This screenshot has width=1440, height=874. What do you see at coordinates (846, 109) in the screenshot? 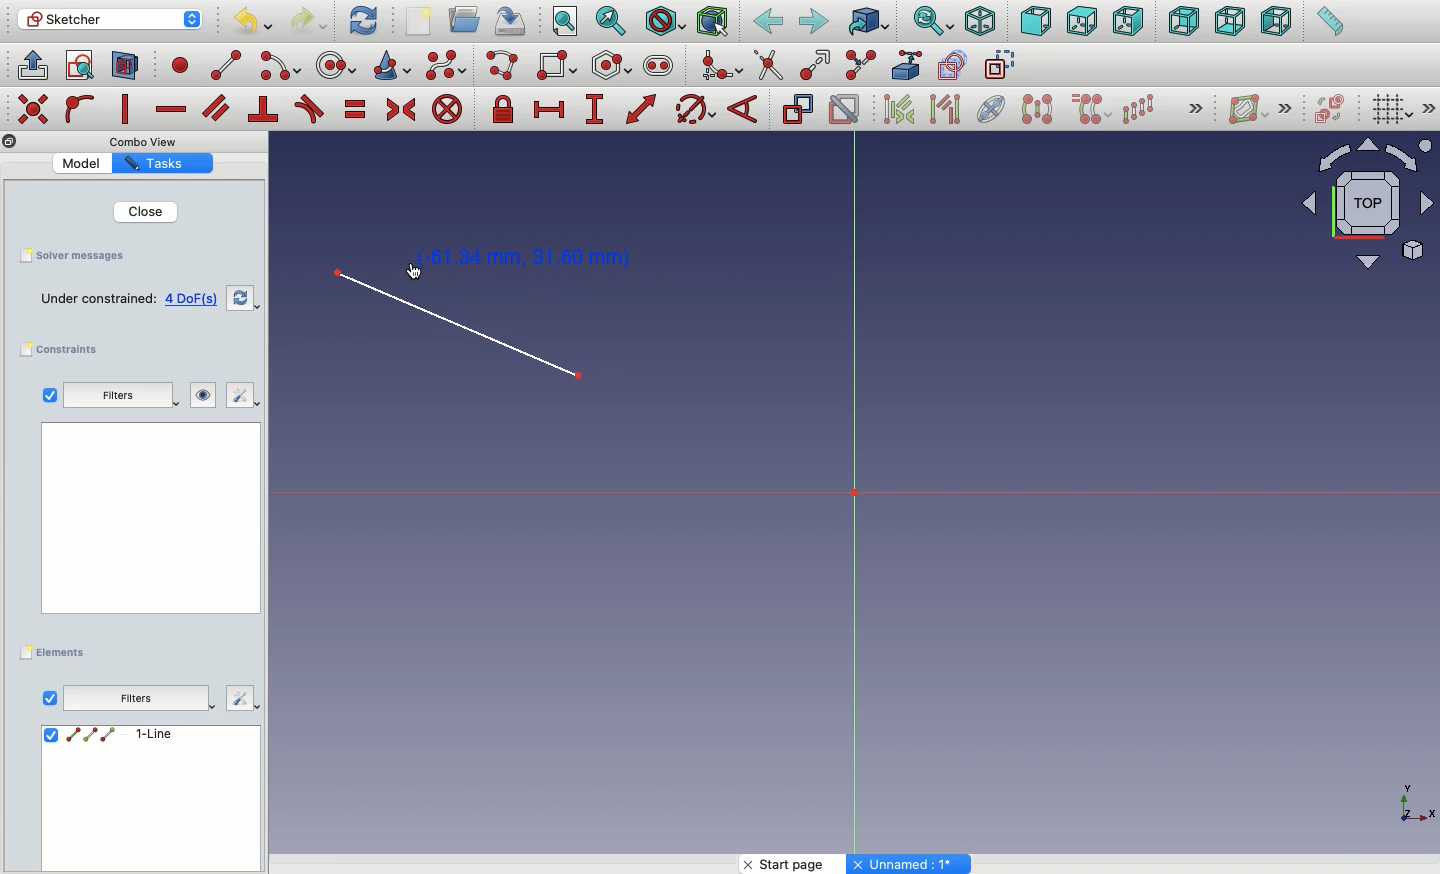
I see `Activate/deactivate constraint` at bounding box center [846, 109].